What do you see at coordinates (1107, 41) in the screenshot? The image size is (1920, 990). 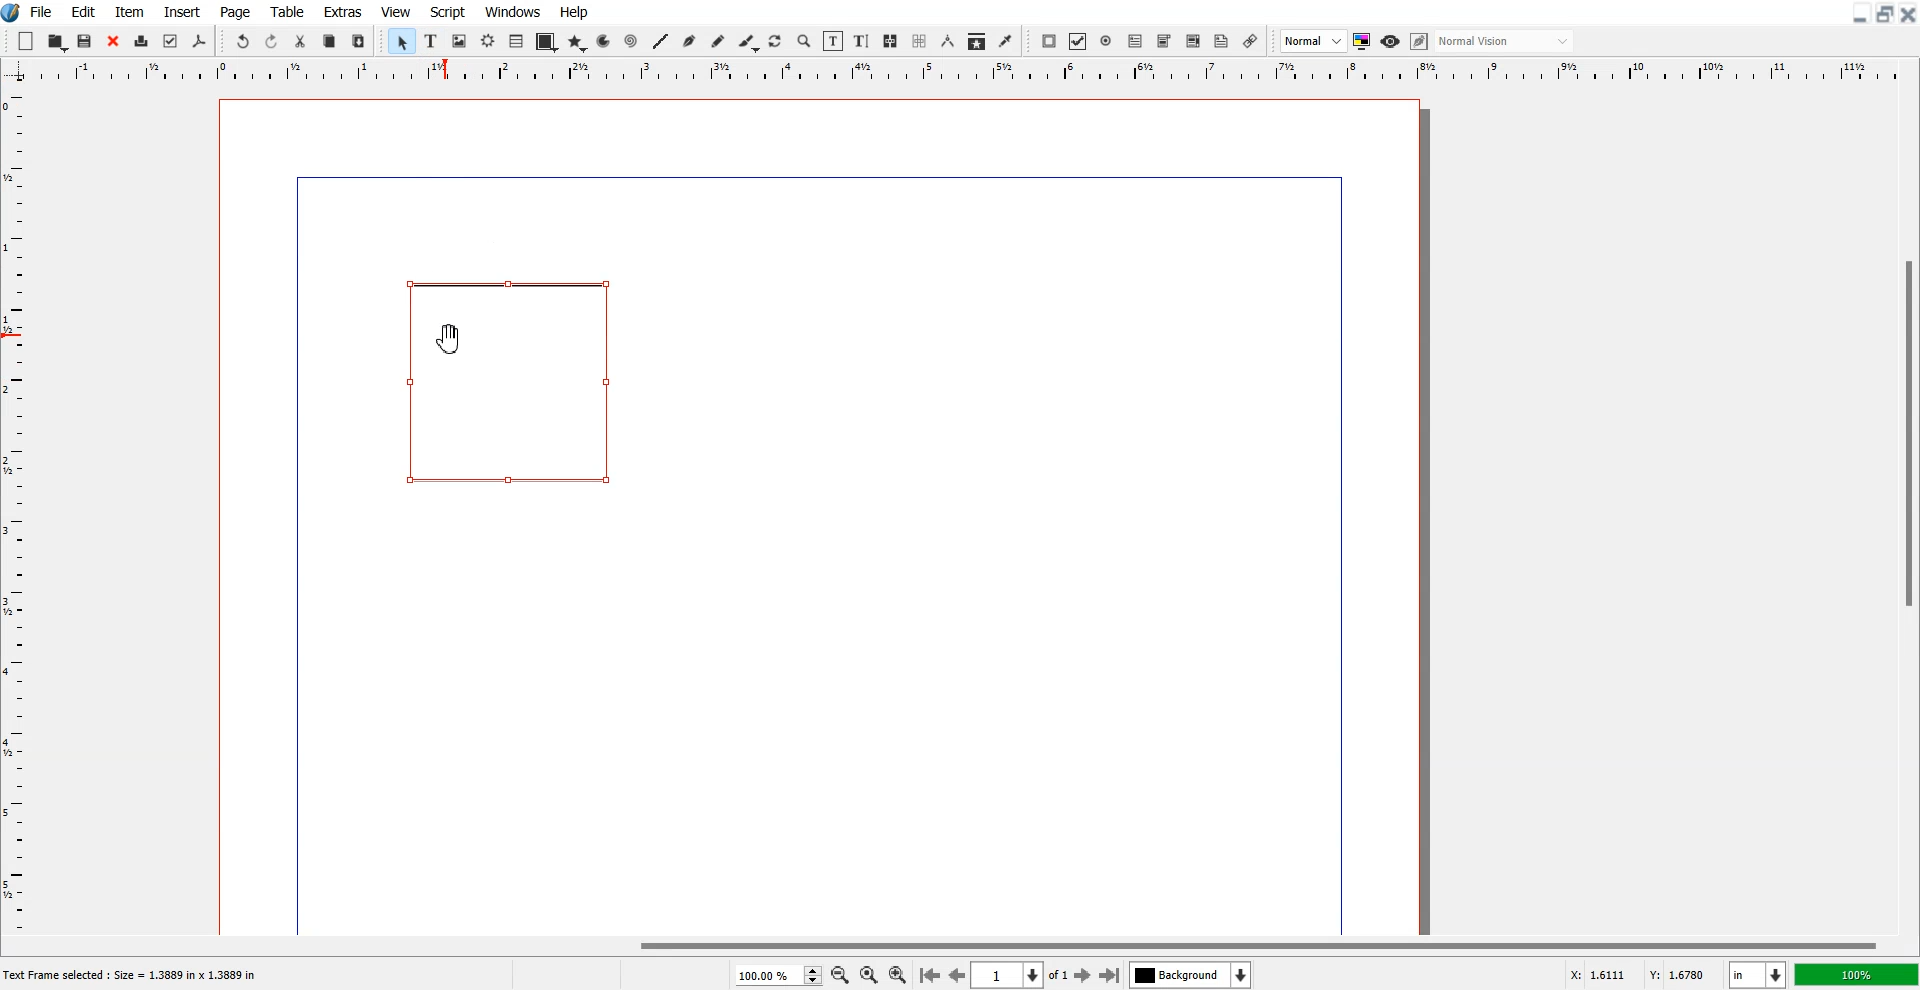 I see `PDF Radio Button` at bounding box center [1107, 41].